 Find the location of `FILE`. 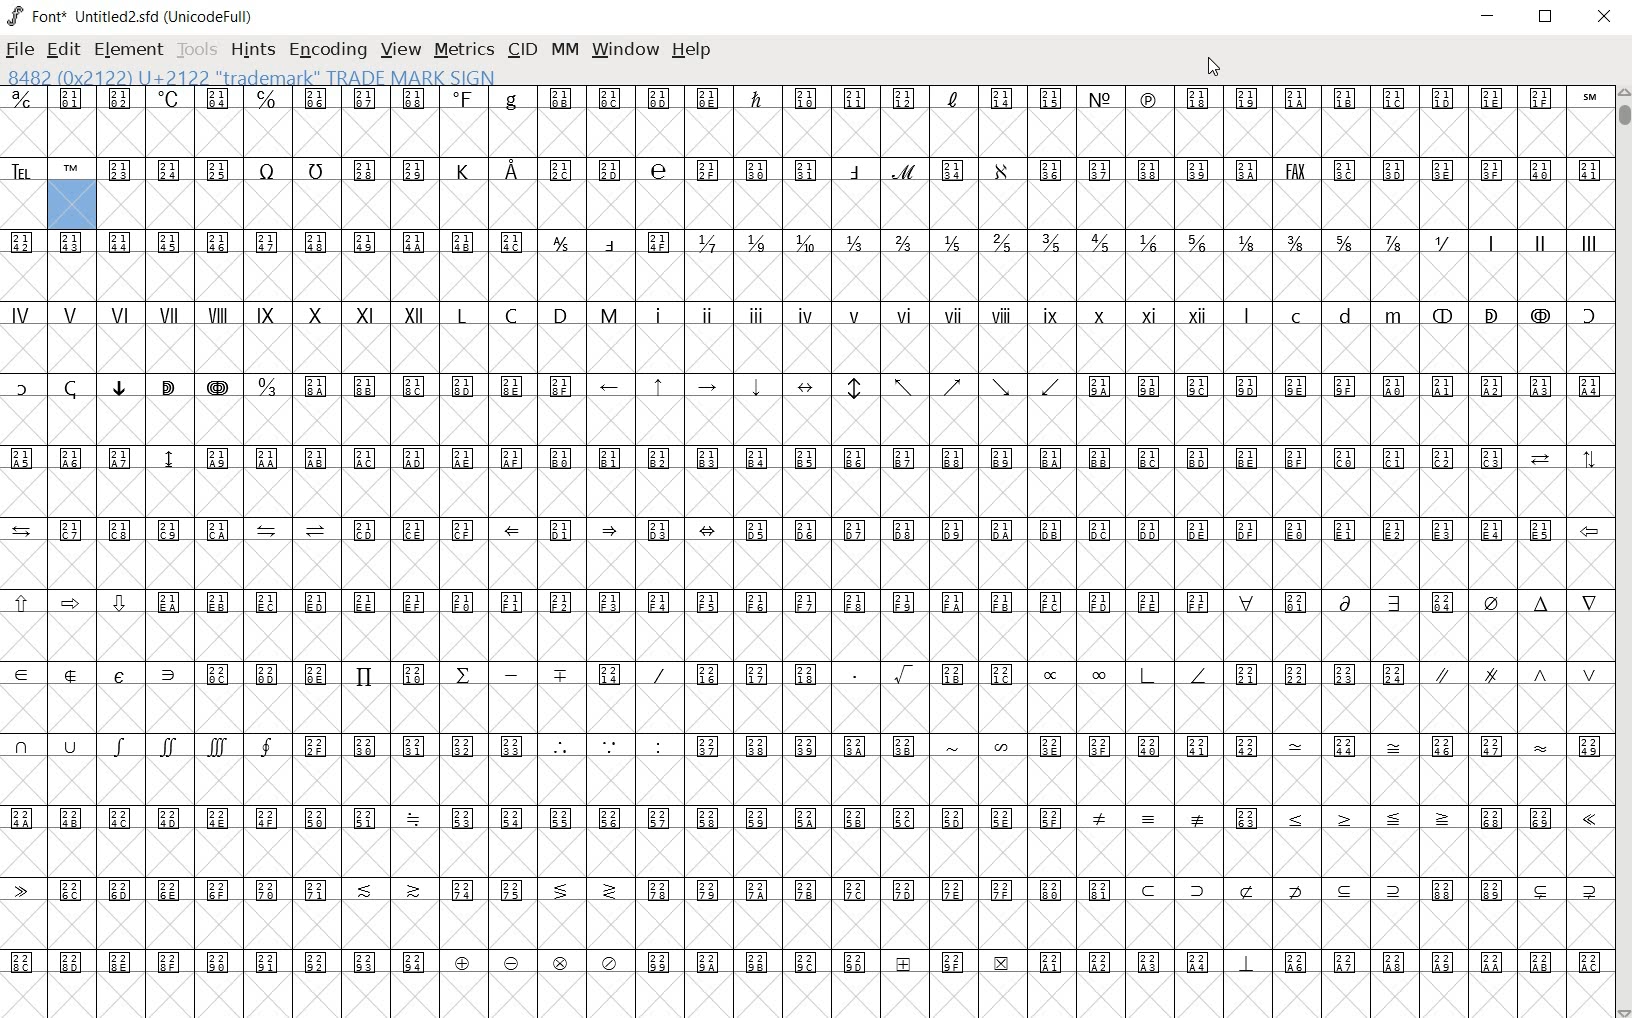

FILE is located at coordinates (20, 50).